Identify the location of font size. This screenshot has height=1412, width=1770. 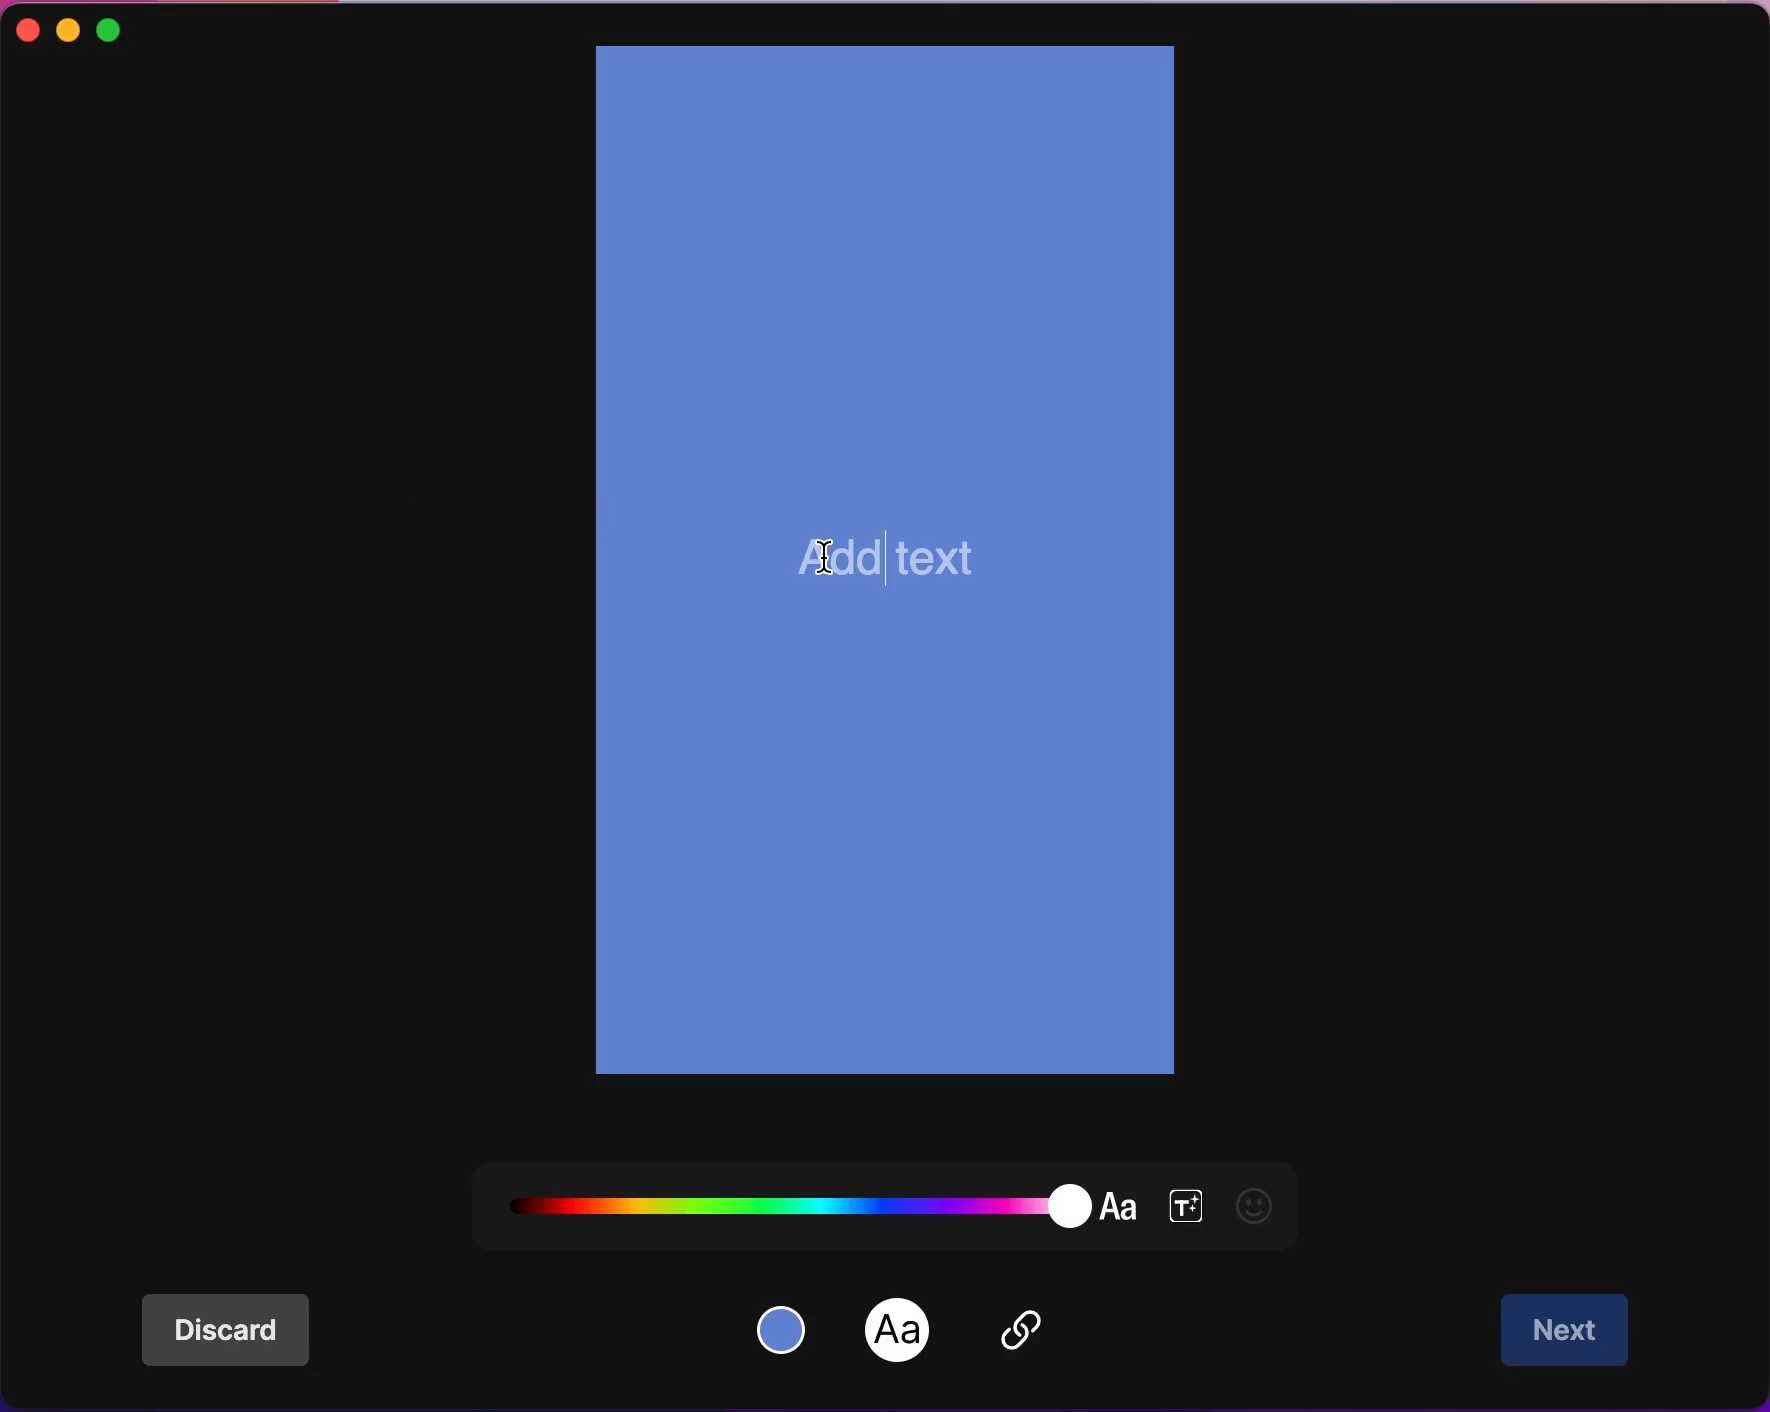
(1186, 1202).